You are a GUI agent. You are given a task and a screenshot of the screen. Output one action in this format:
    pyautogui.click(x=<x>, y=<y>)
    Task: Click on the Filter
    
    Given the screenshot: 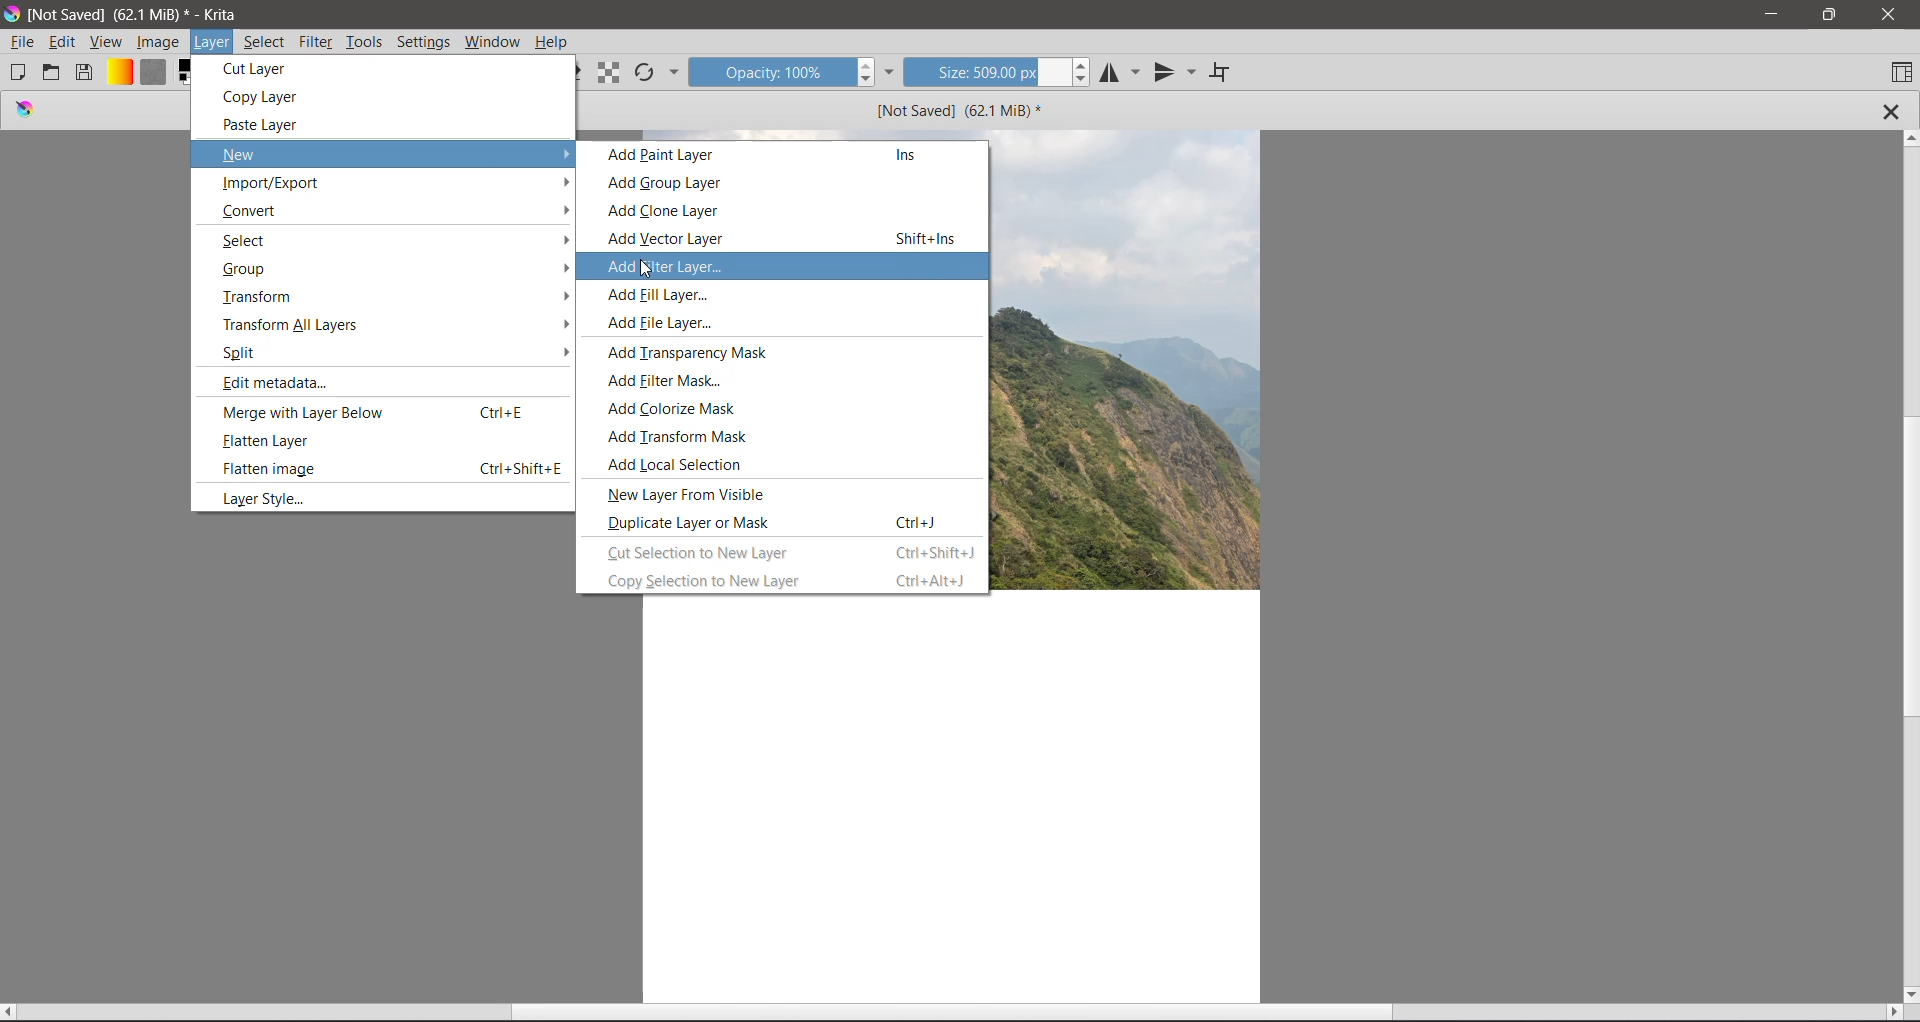 What is the action you would take?
    pyautogui.click(x=317, y=42)
    